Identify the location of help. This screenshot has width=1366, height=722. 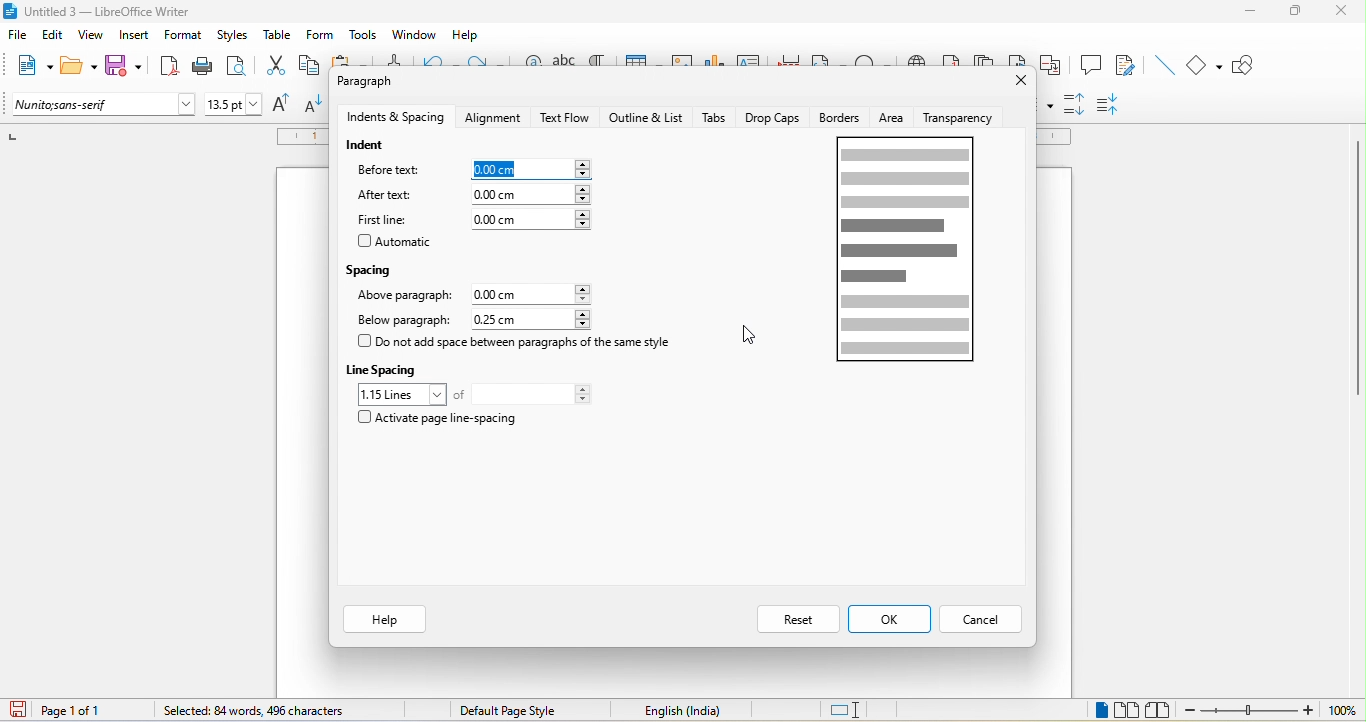
(383, 620).